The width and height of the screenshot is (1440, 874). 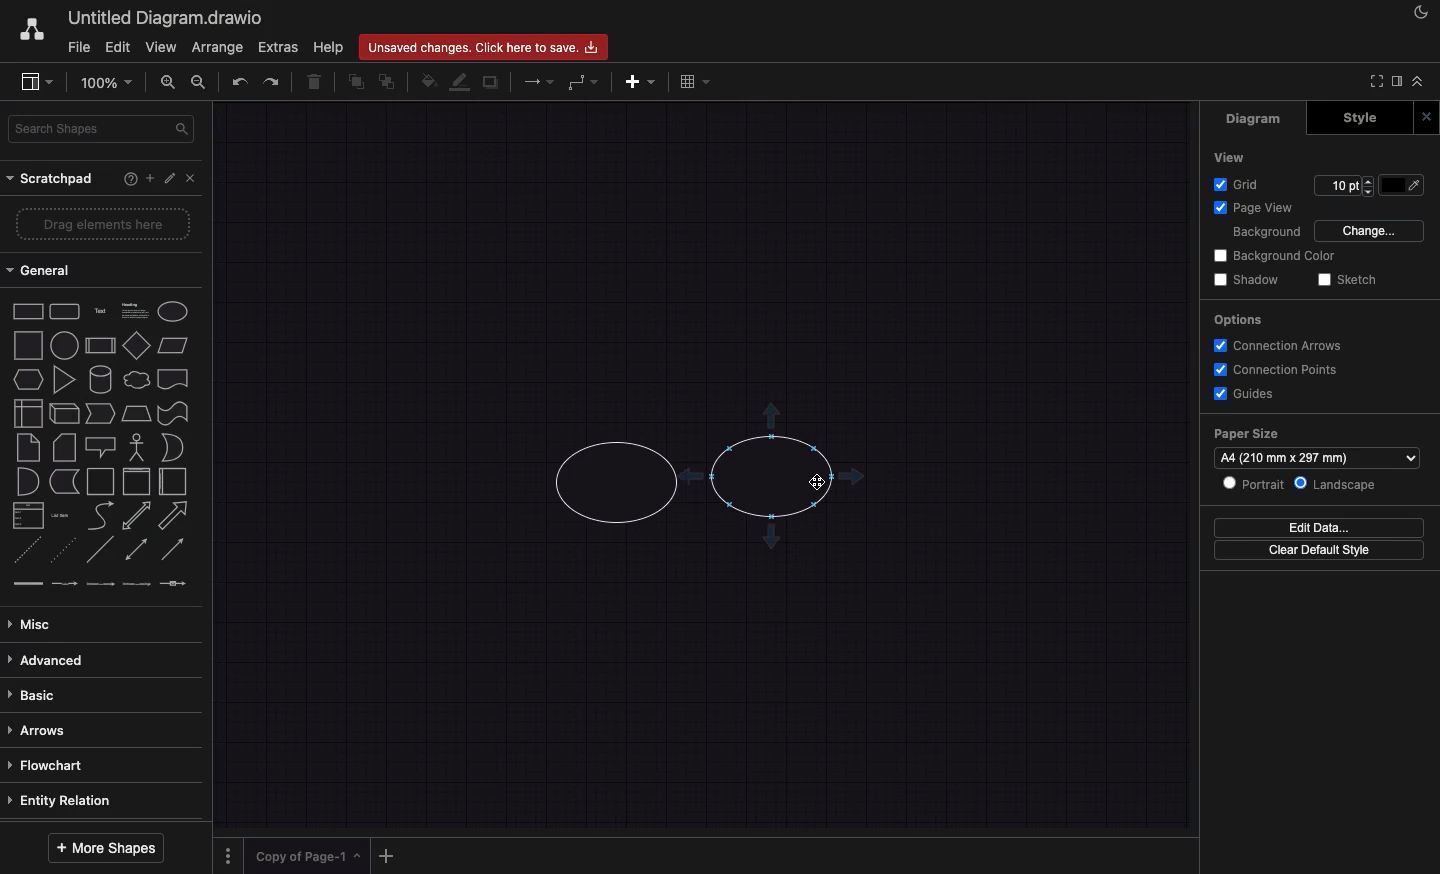 I want to click on square, so click(x=30, y=345).